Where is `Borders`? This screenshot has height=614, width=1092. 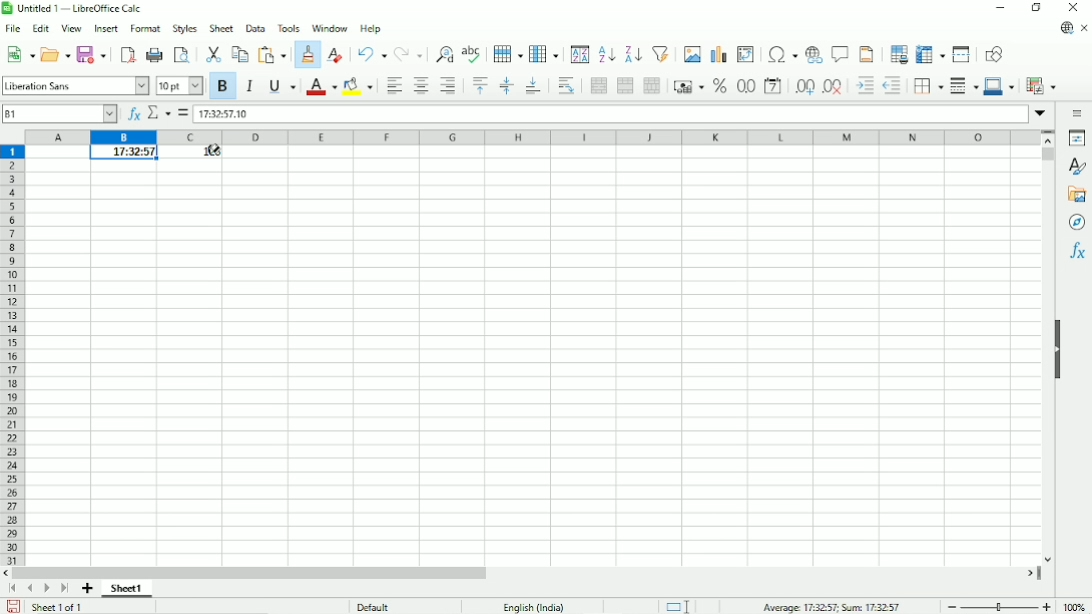 Borders is located at coordinates (926, 86).